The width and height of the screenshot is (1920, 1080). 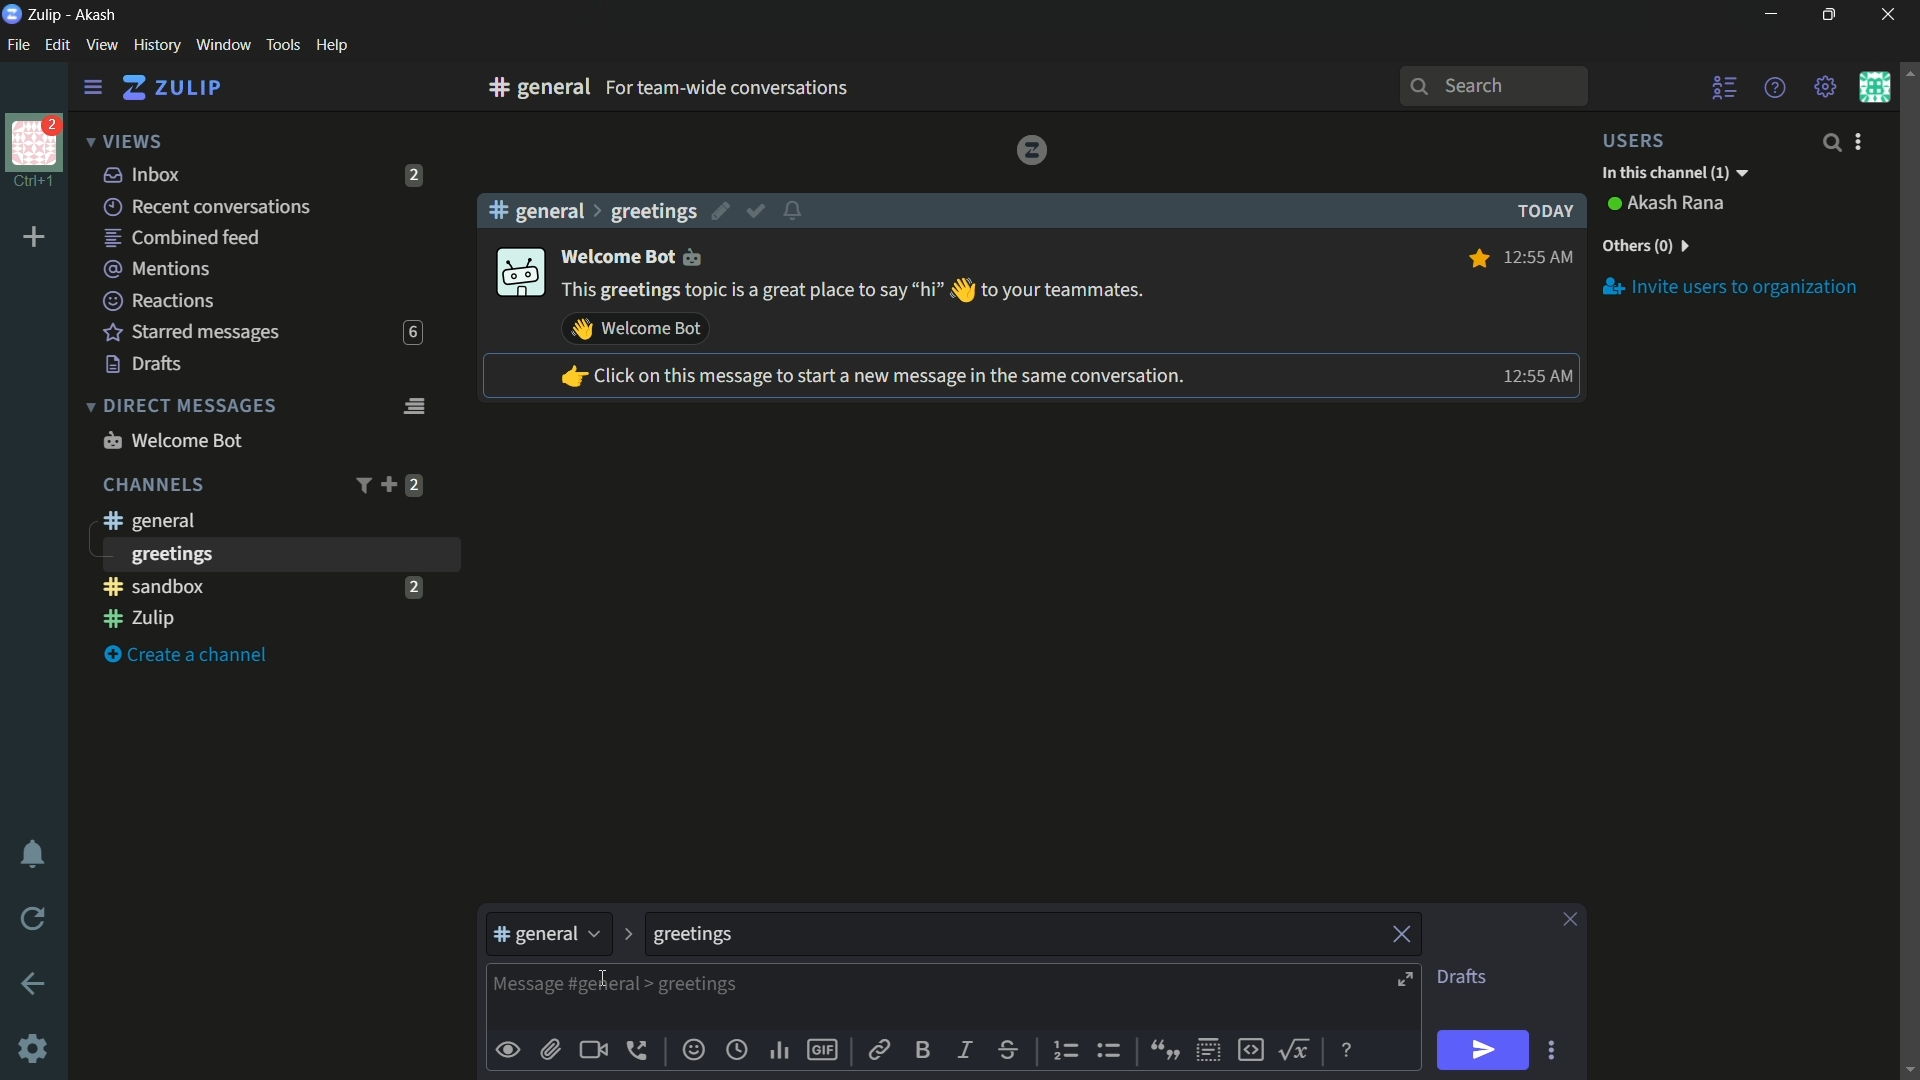 What do you see at coordinates (1675, 174) in the screenshot?
I see `in this channel` at bounding box center [1675, 174].